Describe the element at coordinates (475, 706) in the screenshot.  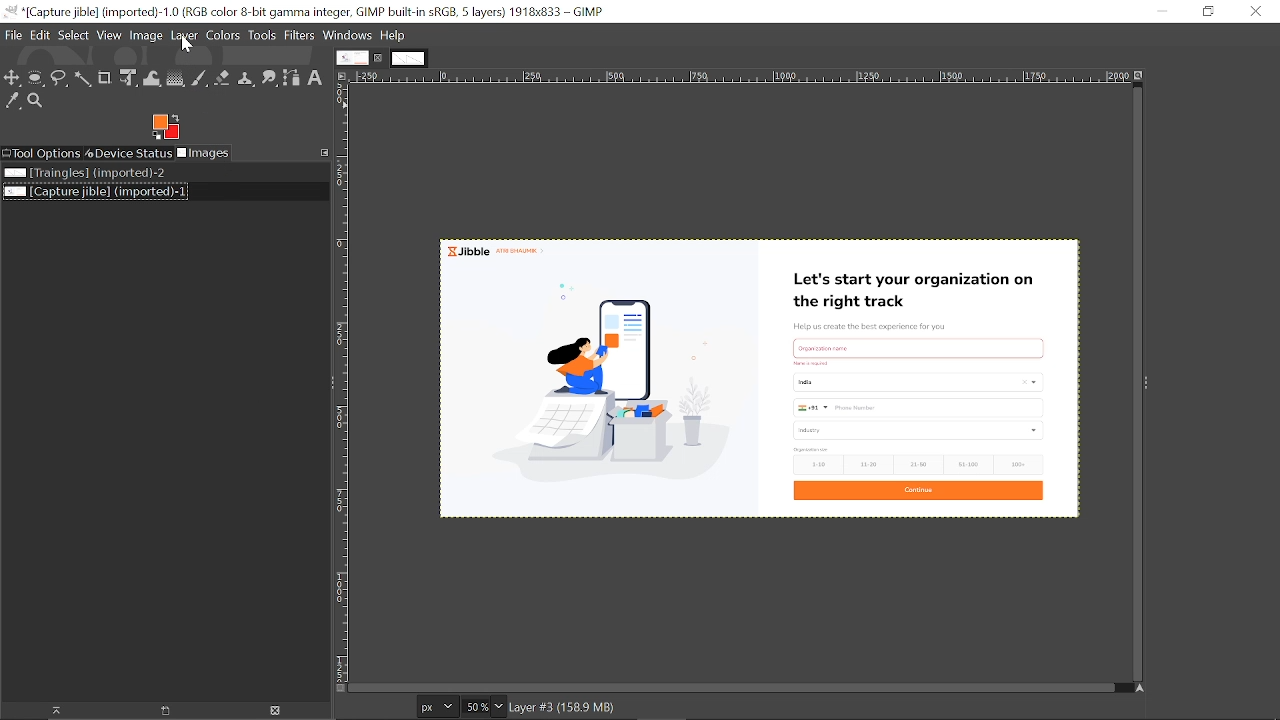
I see `Current zoom` at that location.